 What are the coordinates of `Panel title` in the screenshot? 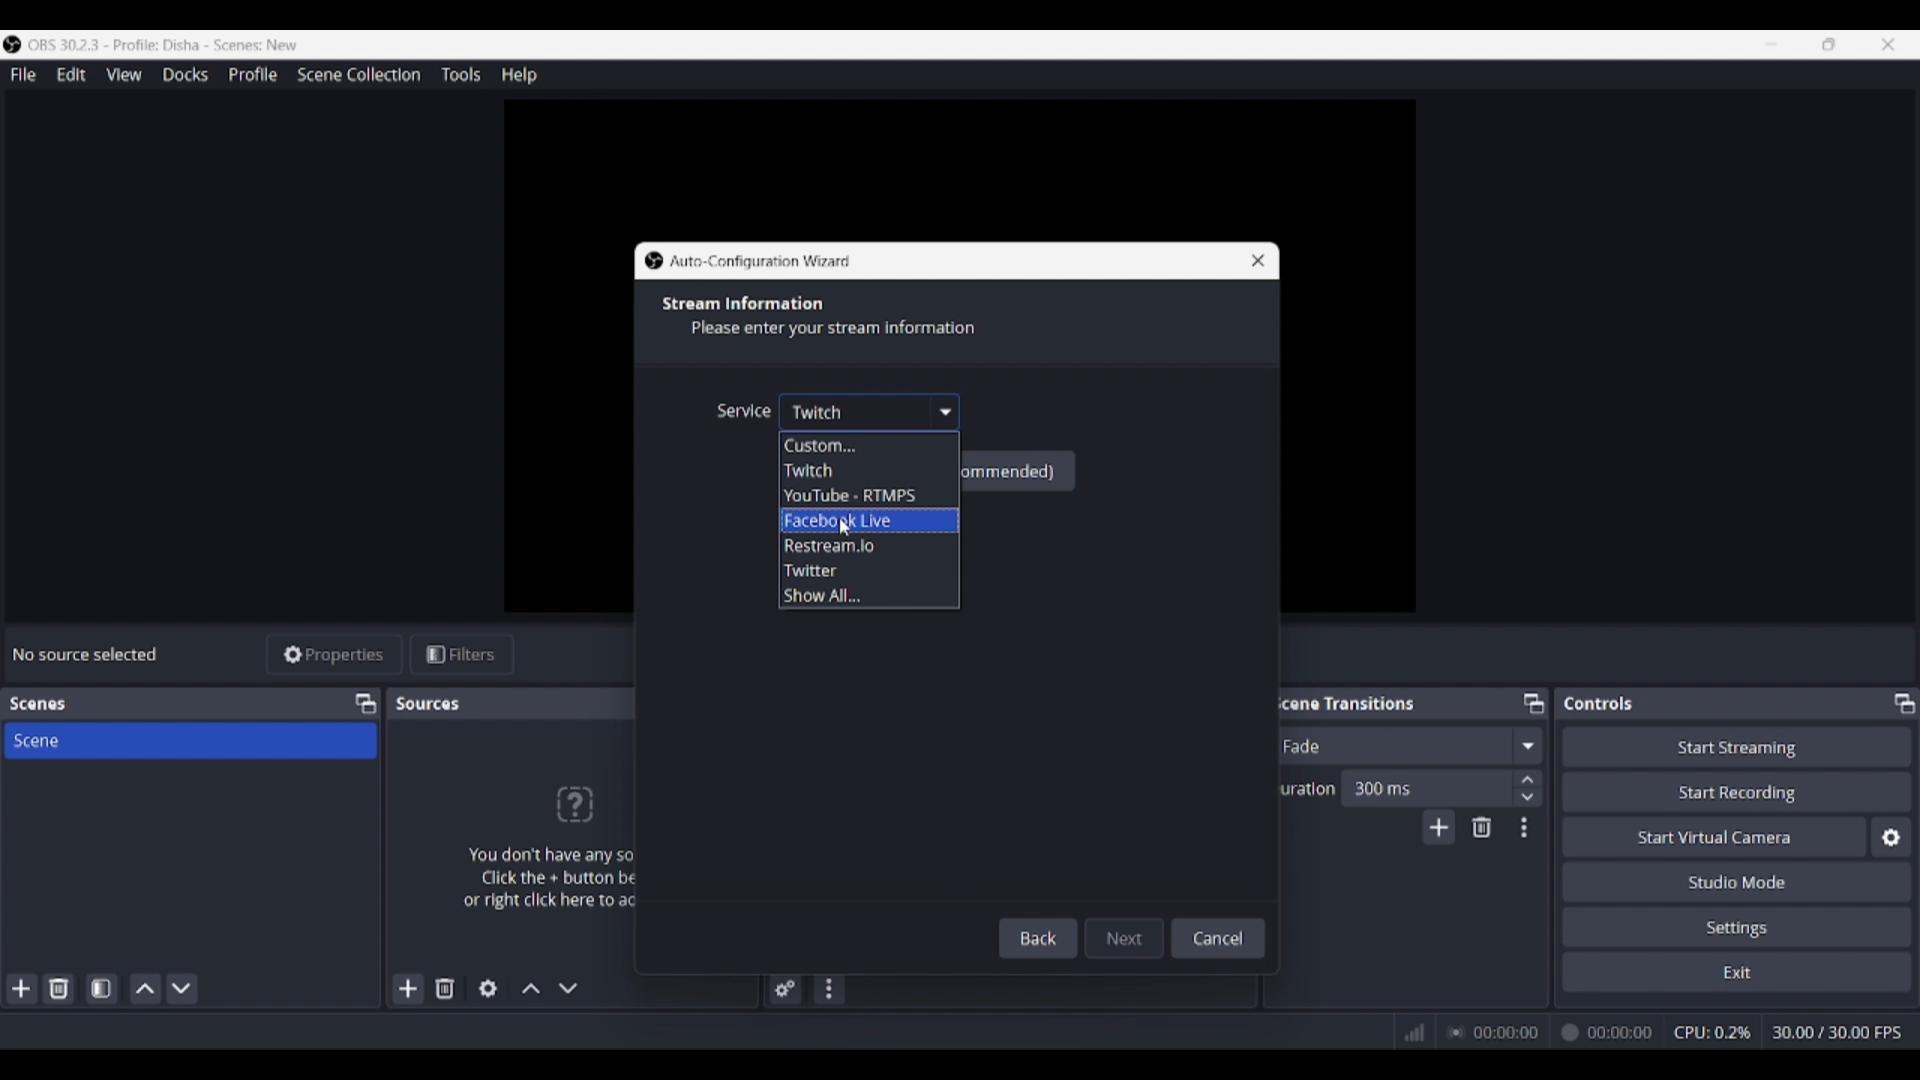 It's located at (38, 704).